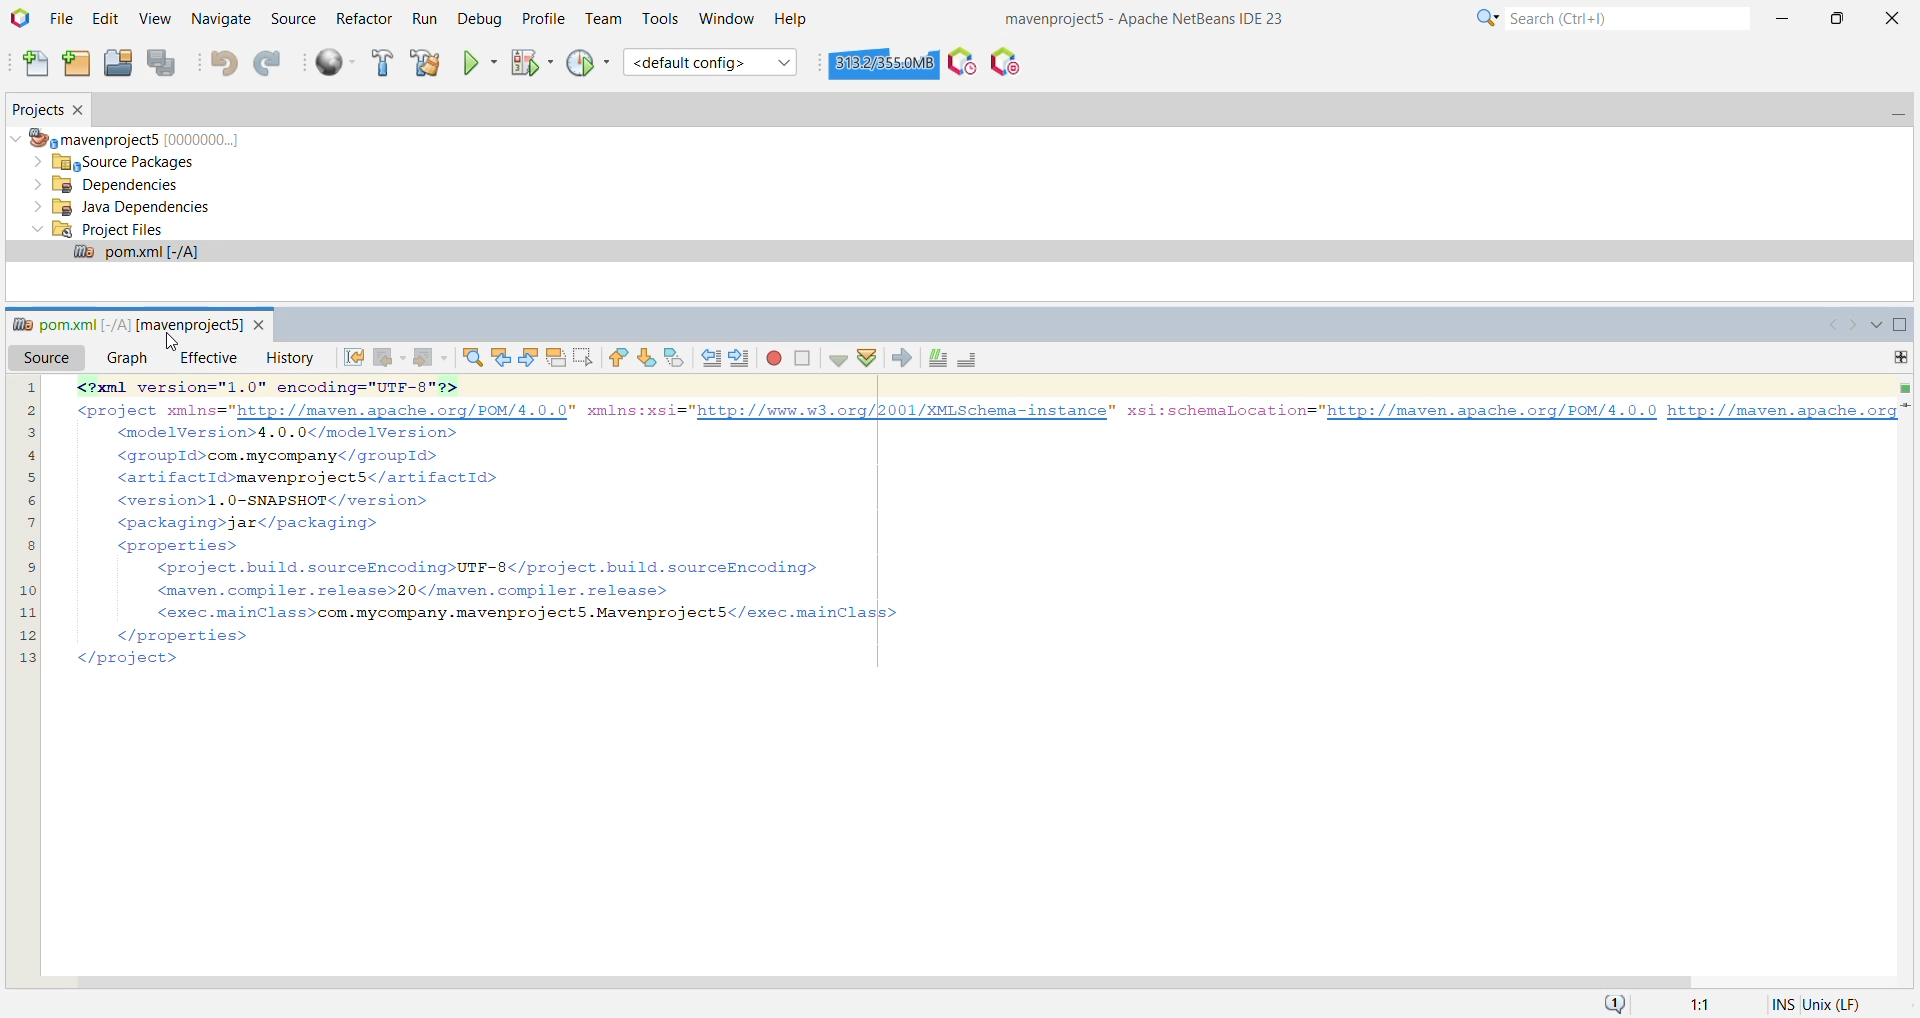  I want to click on Minimize Projects Window, so click(1894, 111).